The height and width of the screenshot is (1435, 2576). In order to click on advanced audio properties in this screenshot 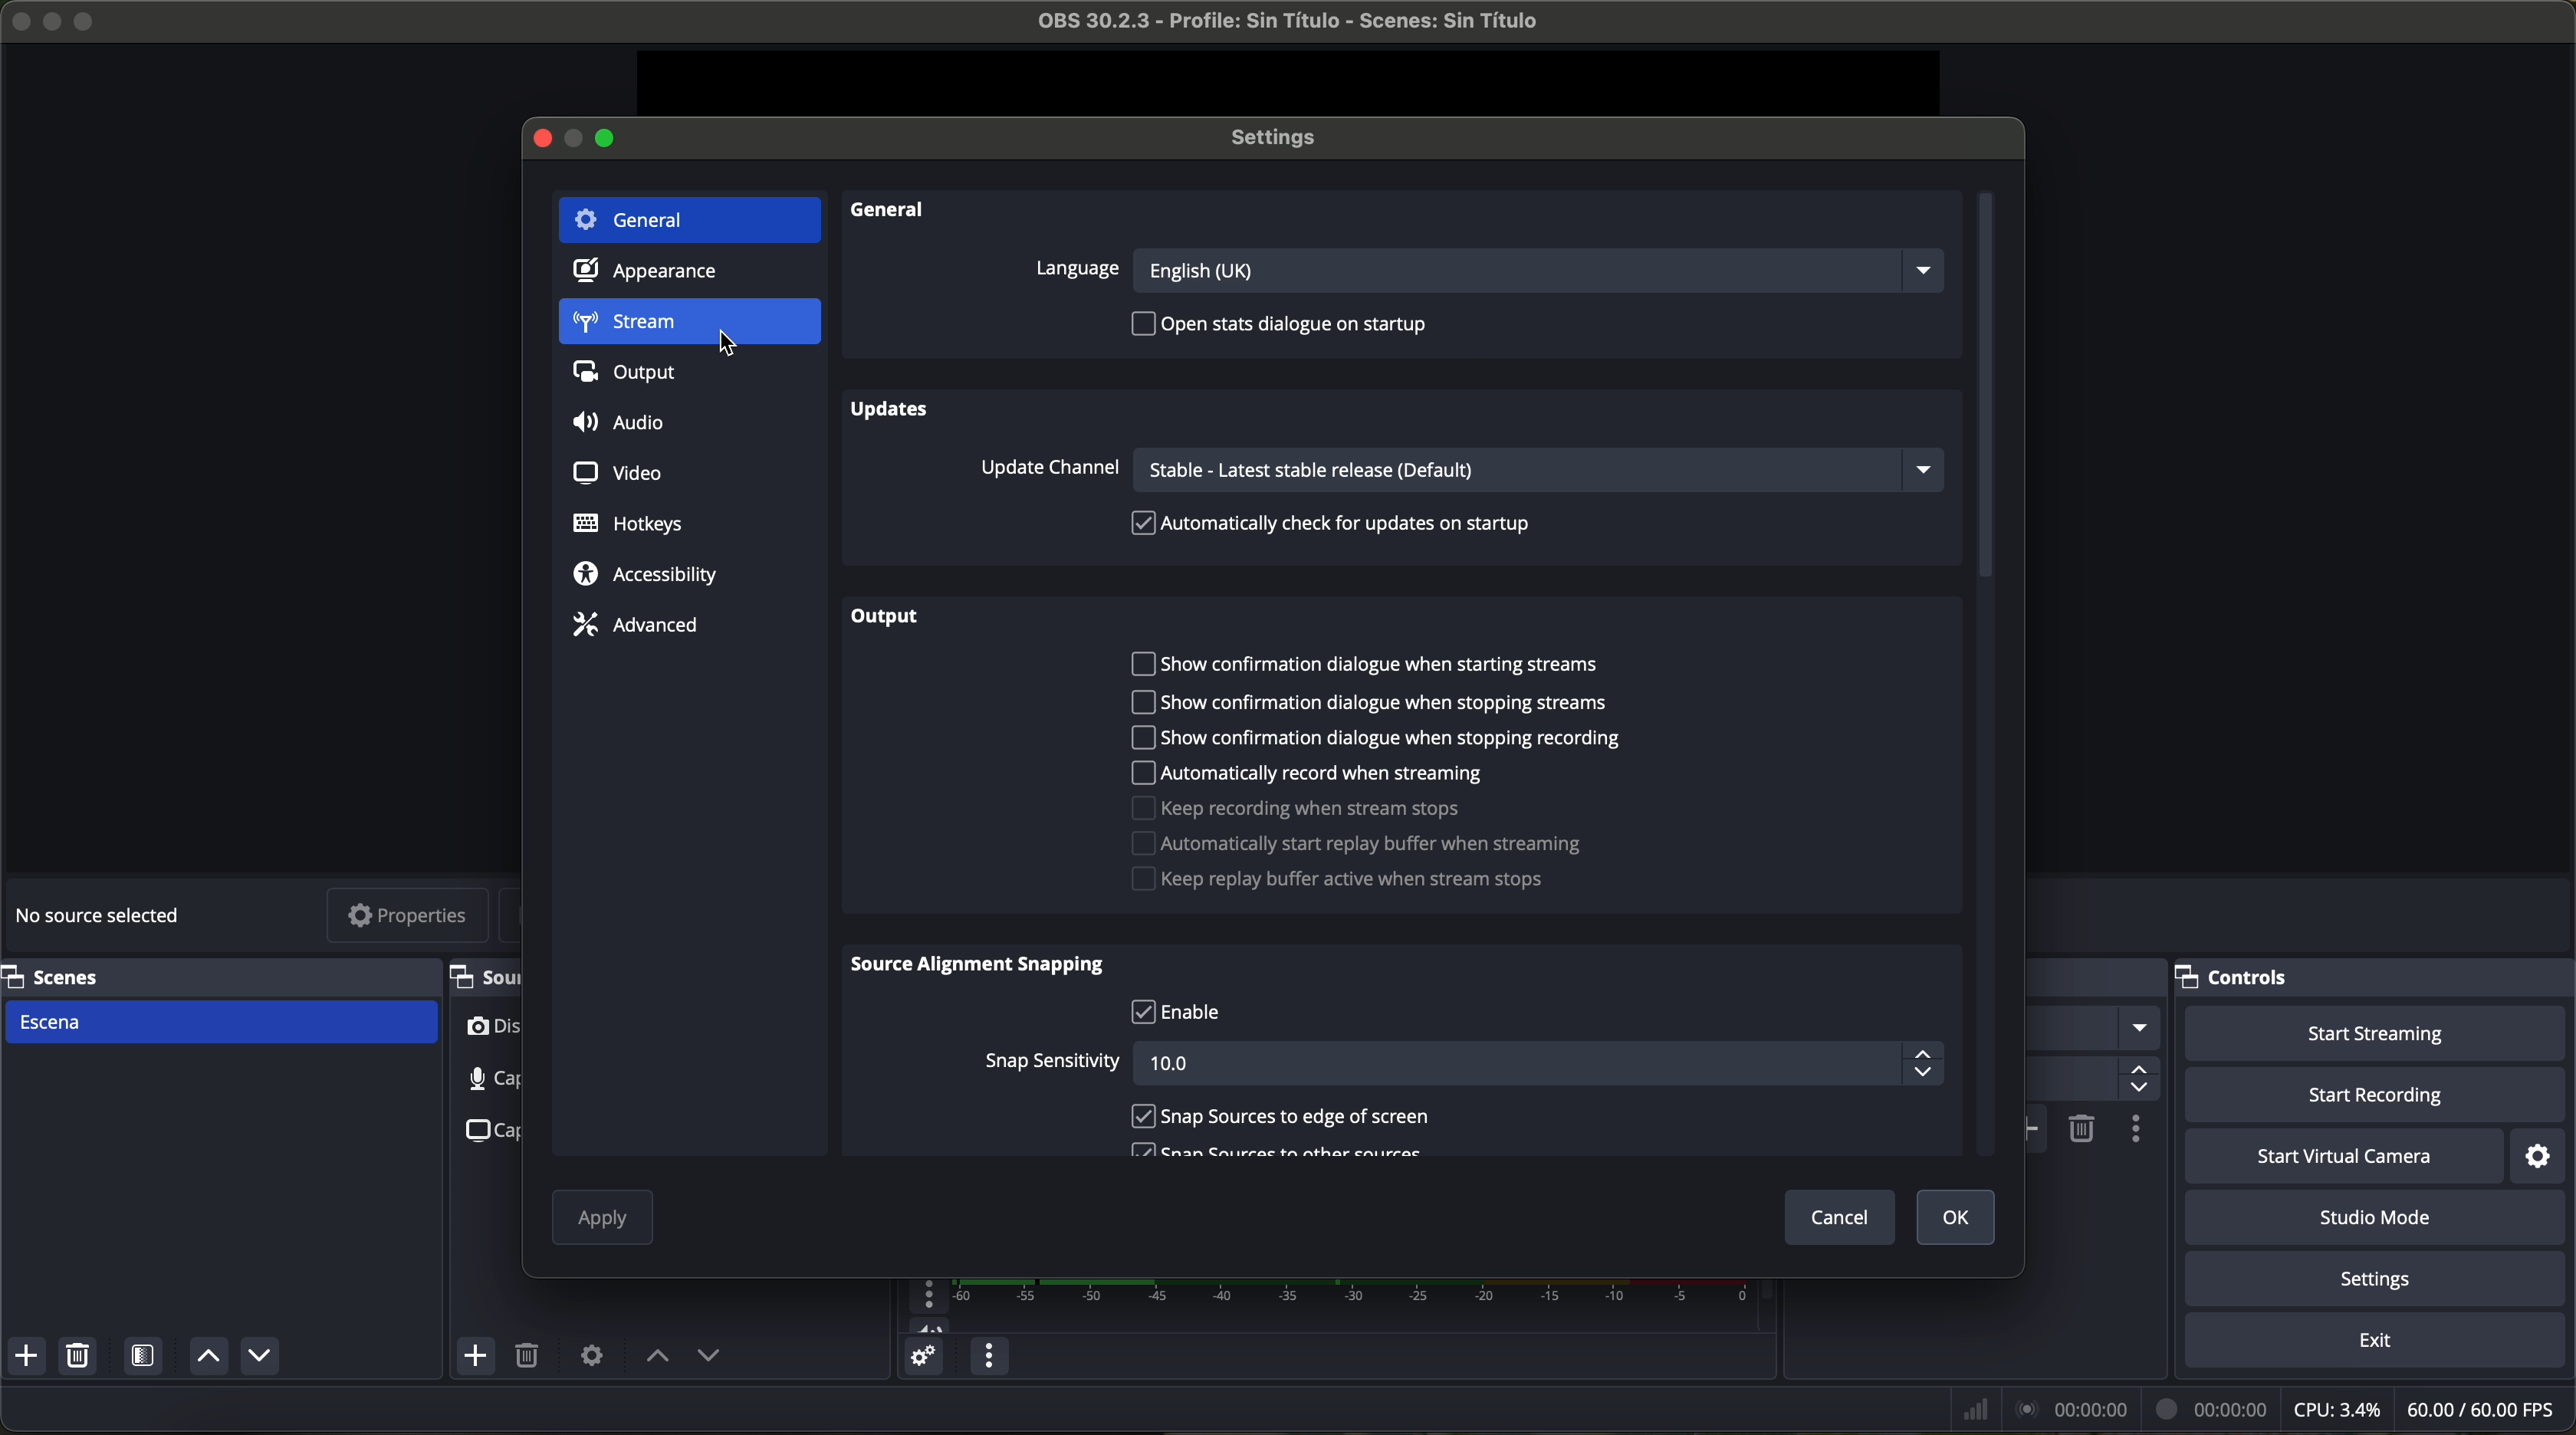, I will do `click(923, 1360)`.